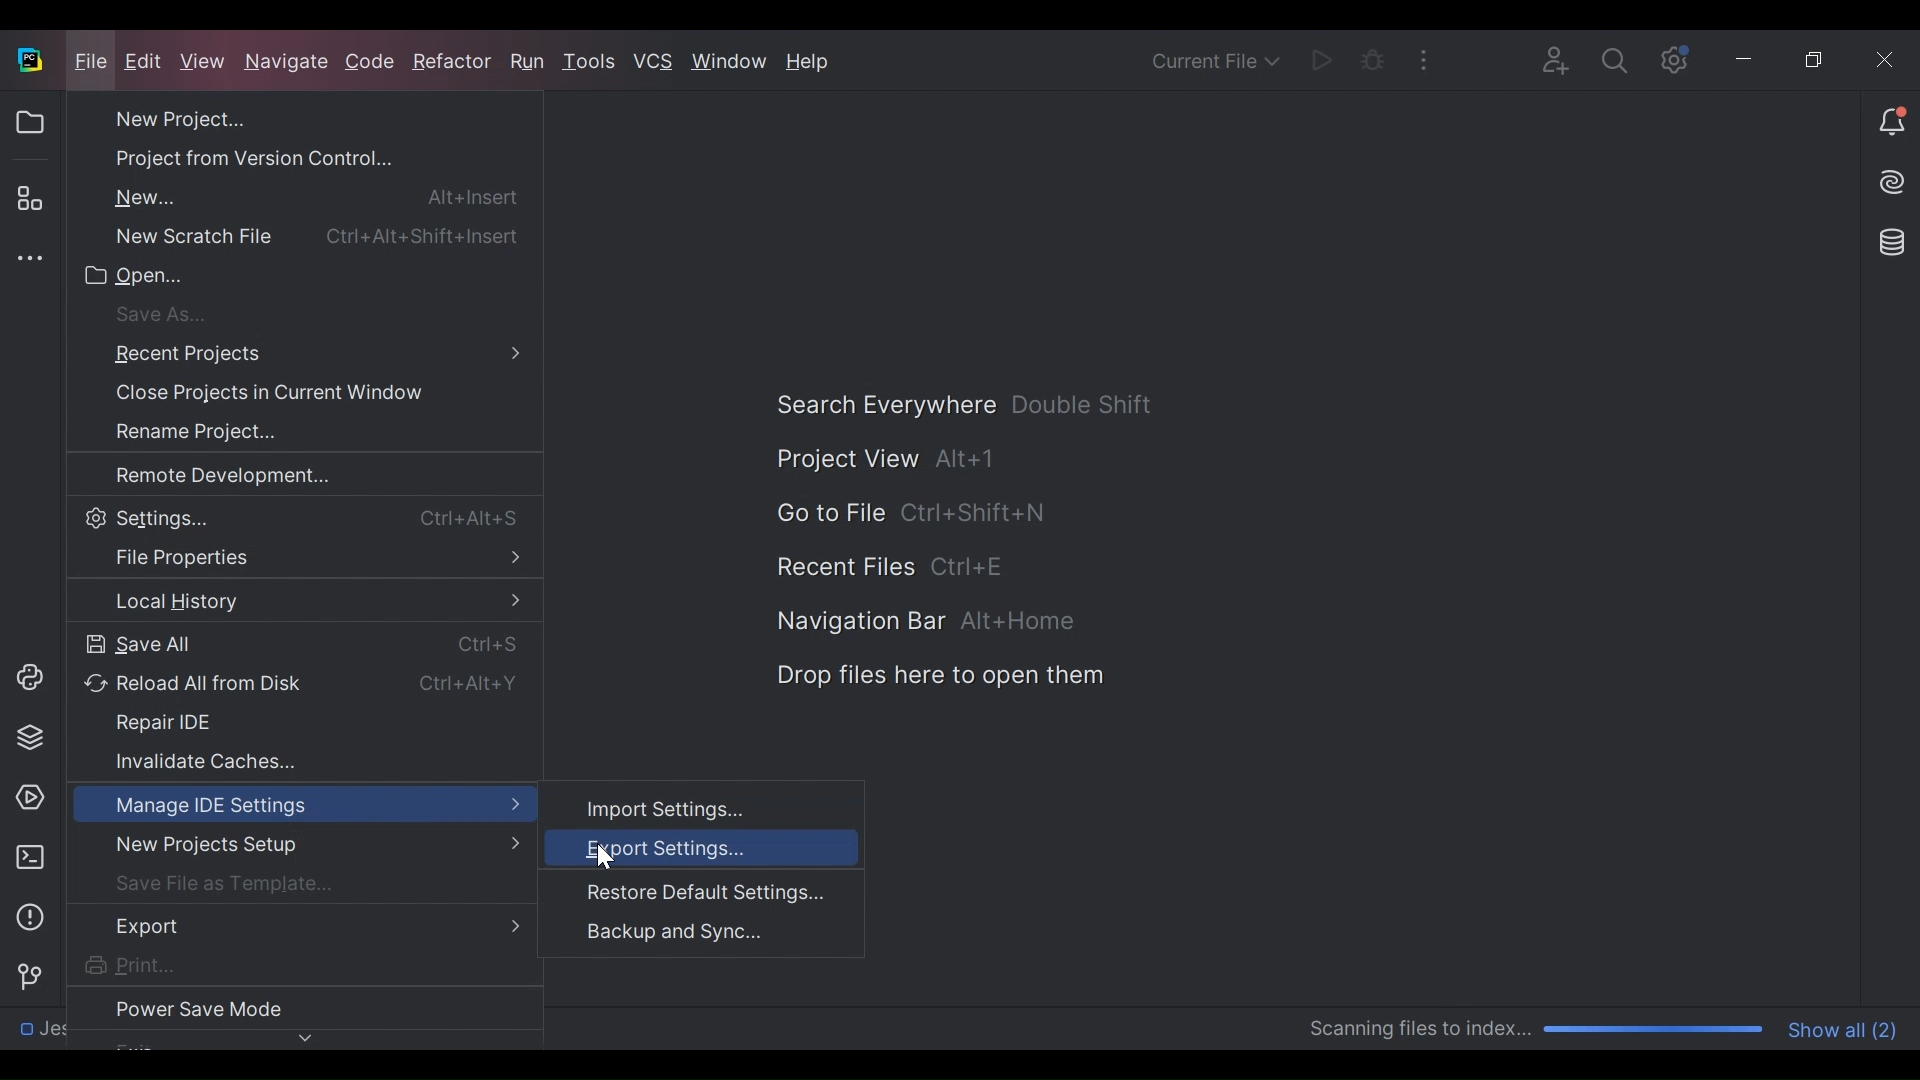  What do you see at coordinates (146, 63) in the screenshot?
I see `Edit` at bounding box center [146, 63].